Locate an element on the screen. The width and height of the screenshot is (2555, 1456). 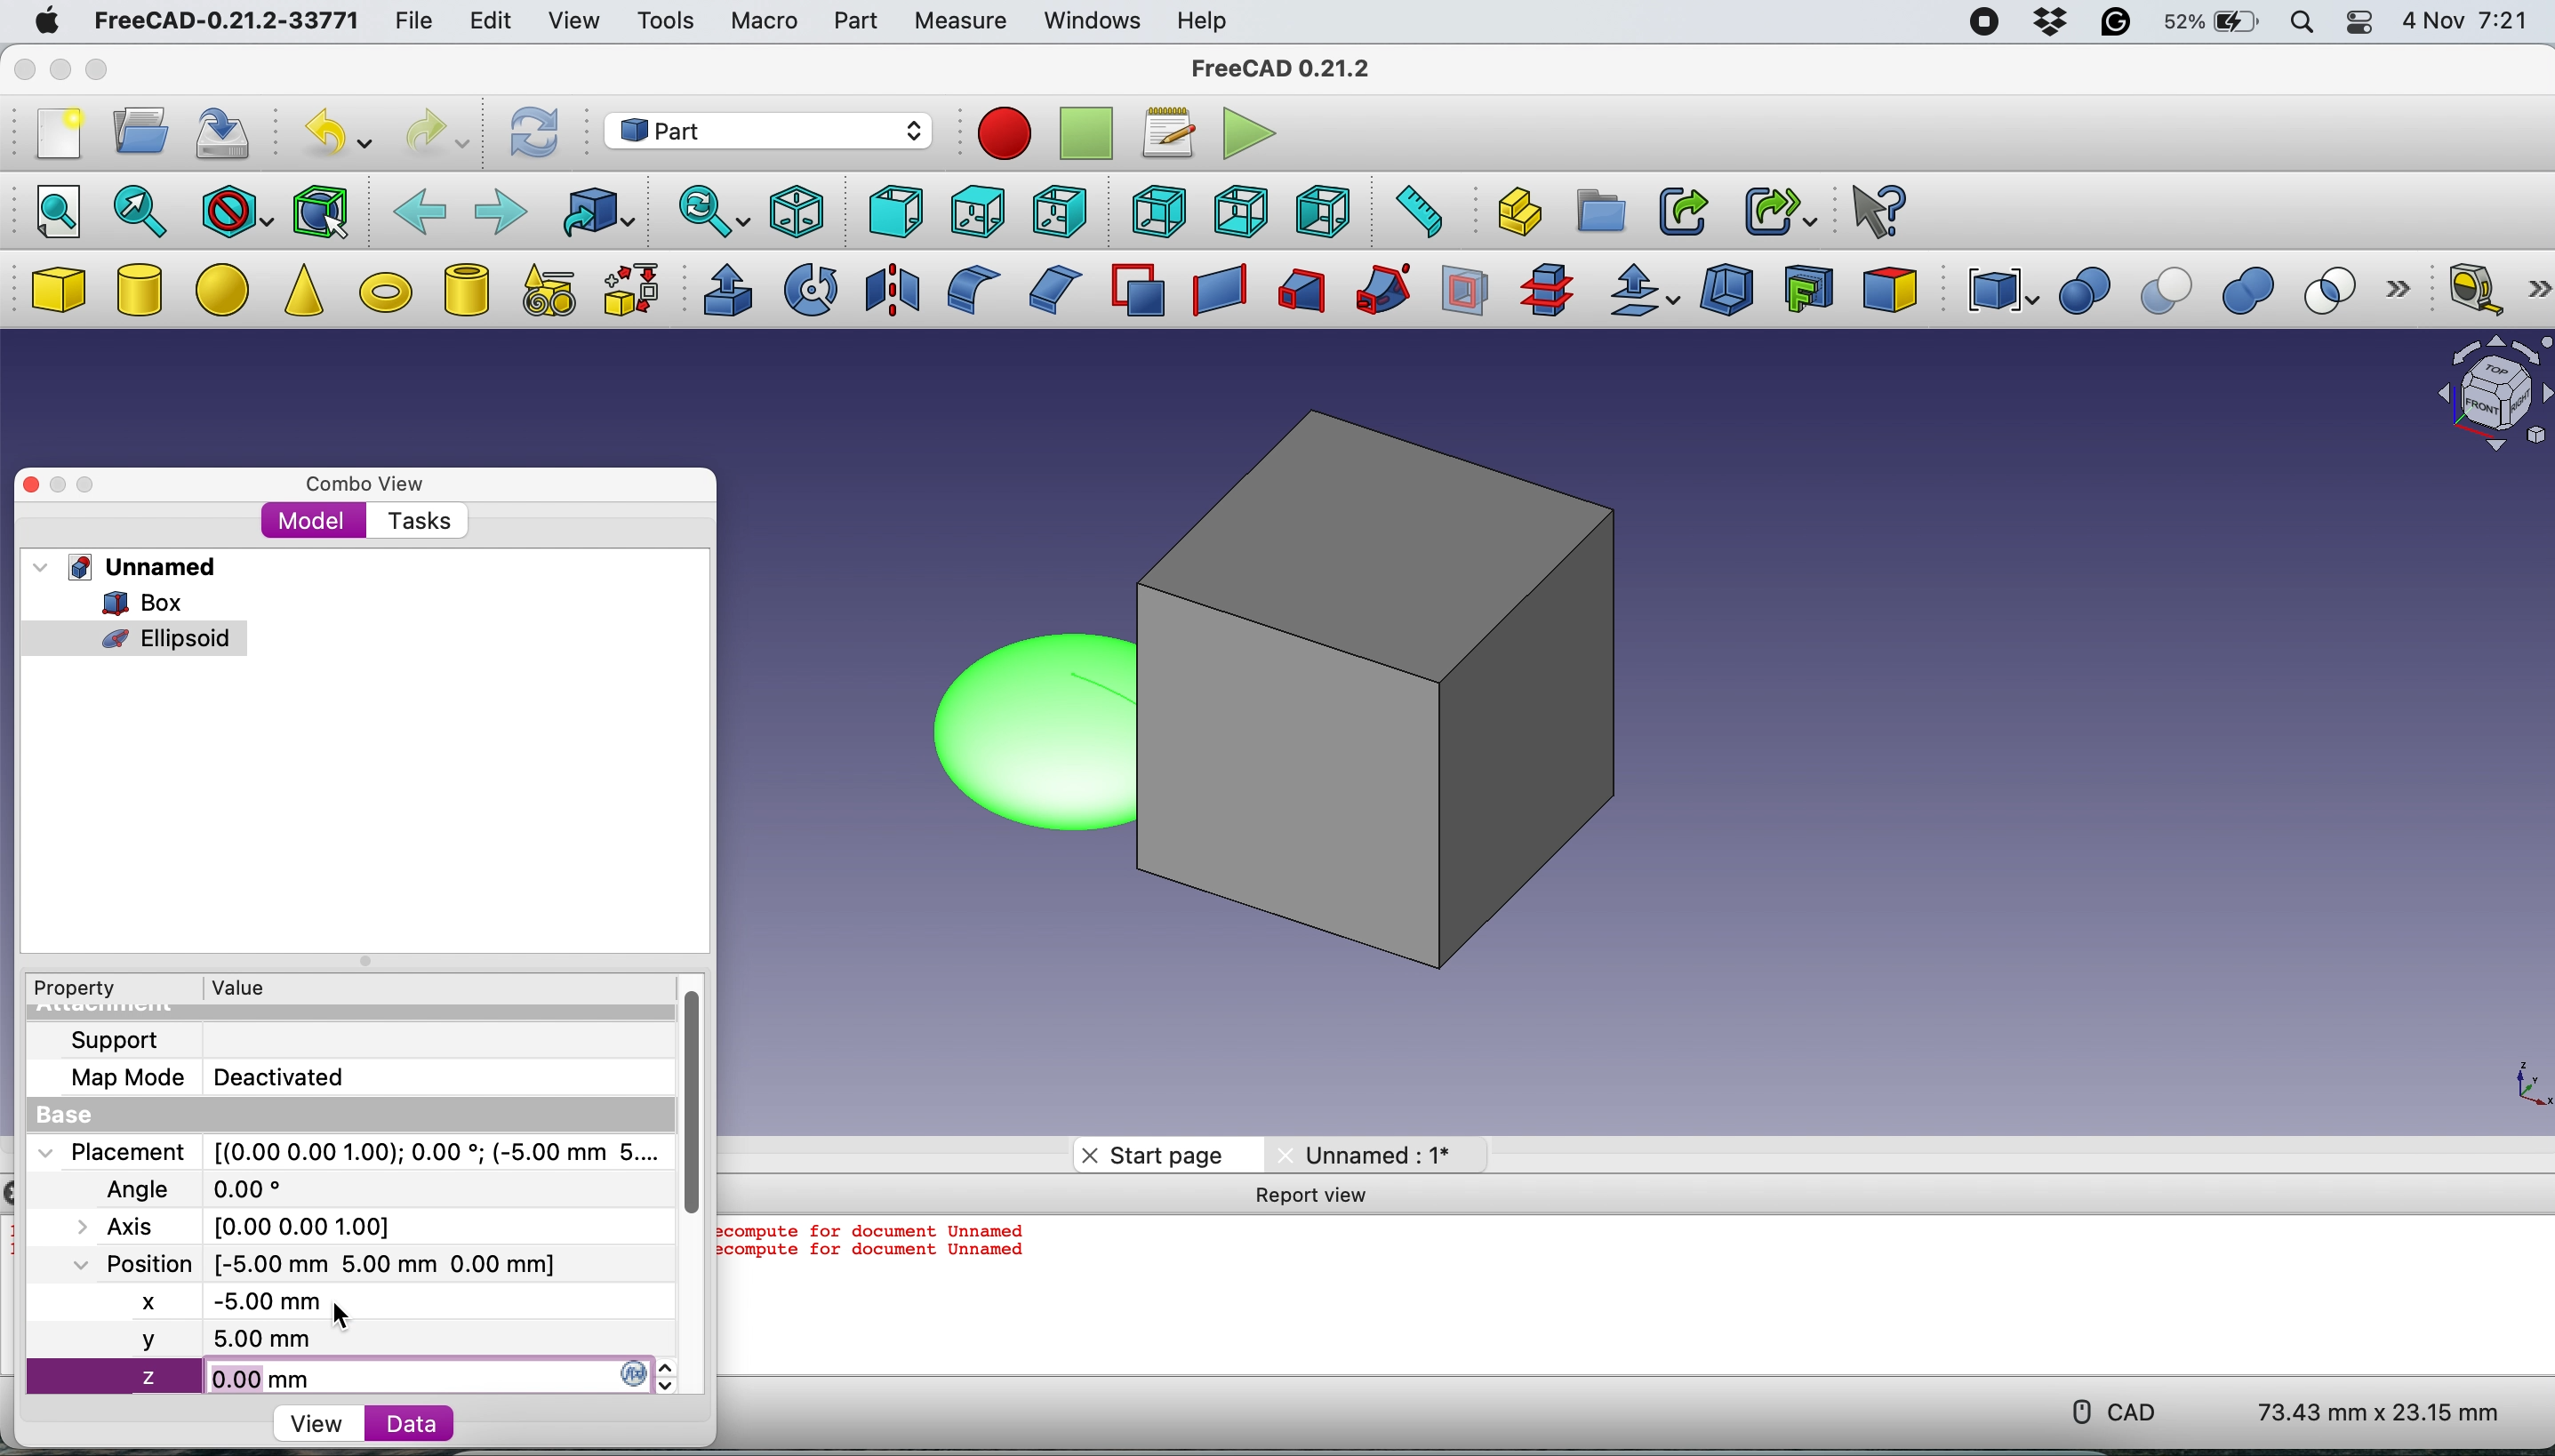
shape builder is located at coordinates (631, 289).